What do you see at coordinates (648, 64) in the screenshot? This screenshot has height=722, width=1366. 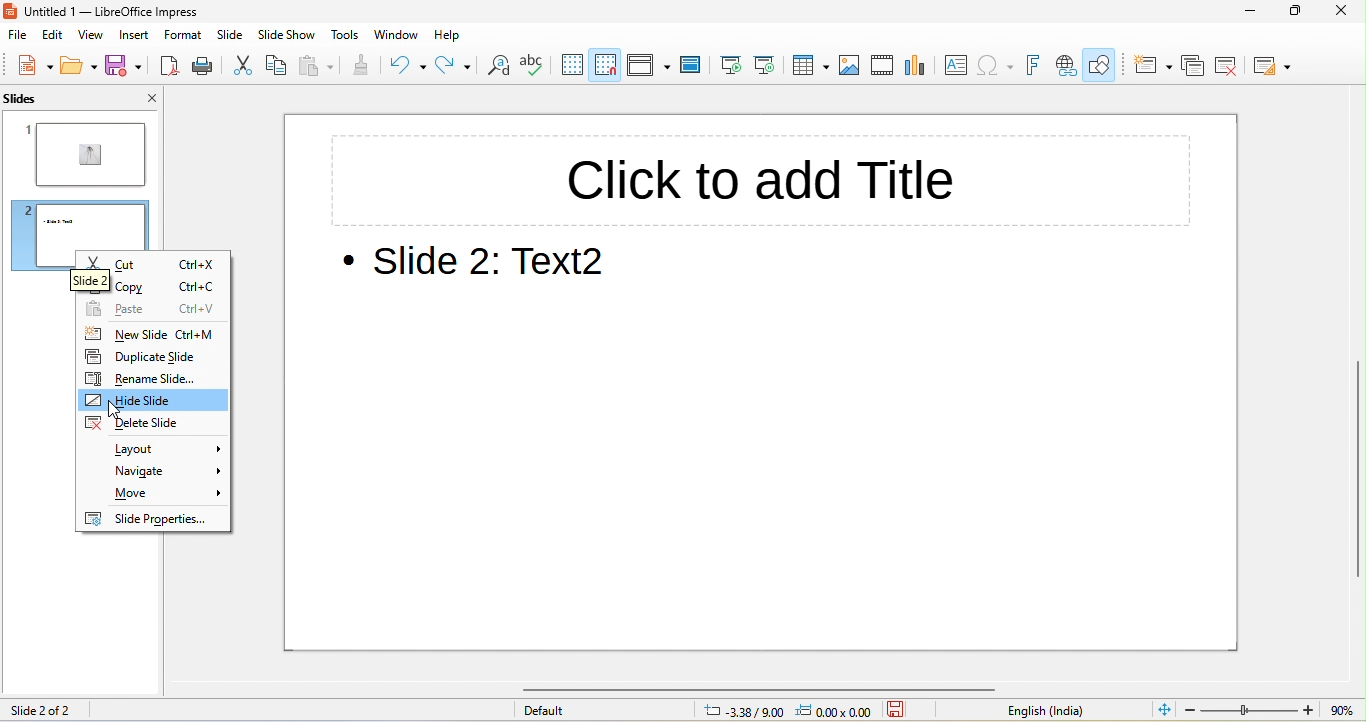 I see `display view` at bounding box center [648, 64].